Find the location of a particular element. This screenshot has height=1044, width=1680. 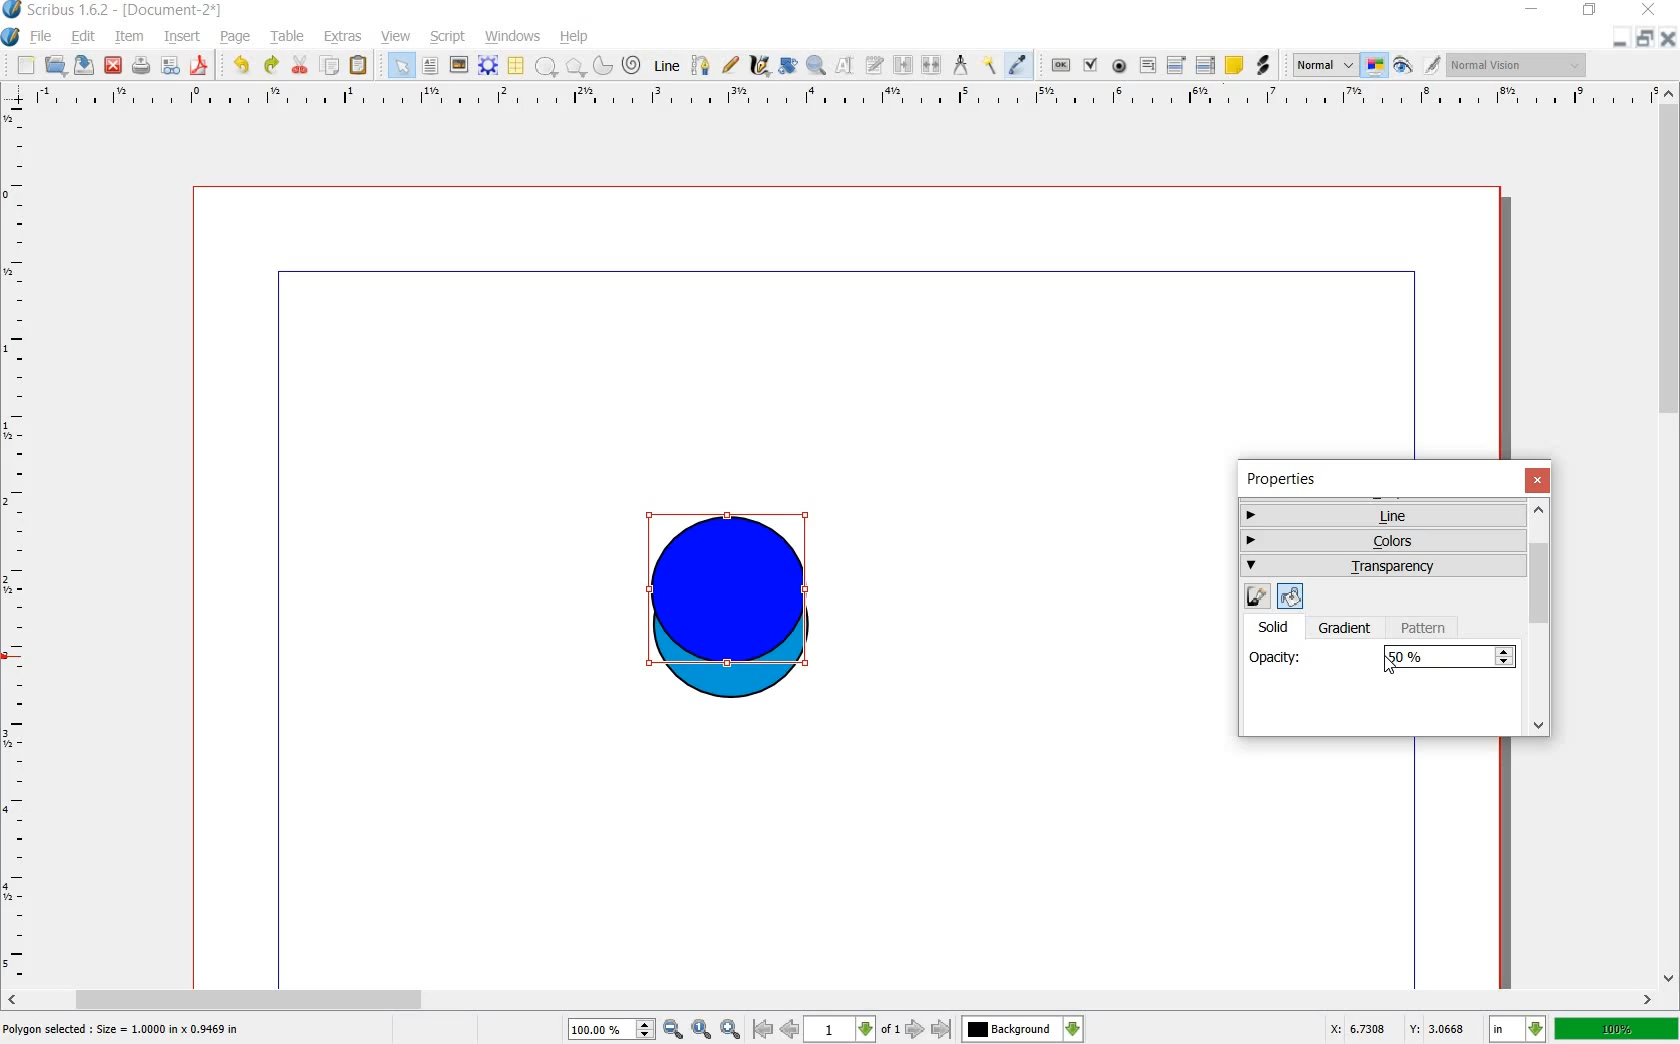

select item is located at coordinates (401, 65).